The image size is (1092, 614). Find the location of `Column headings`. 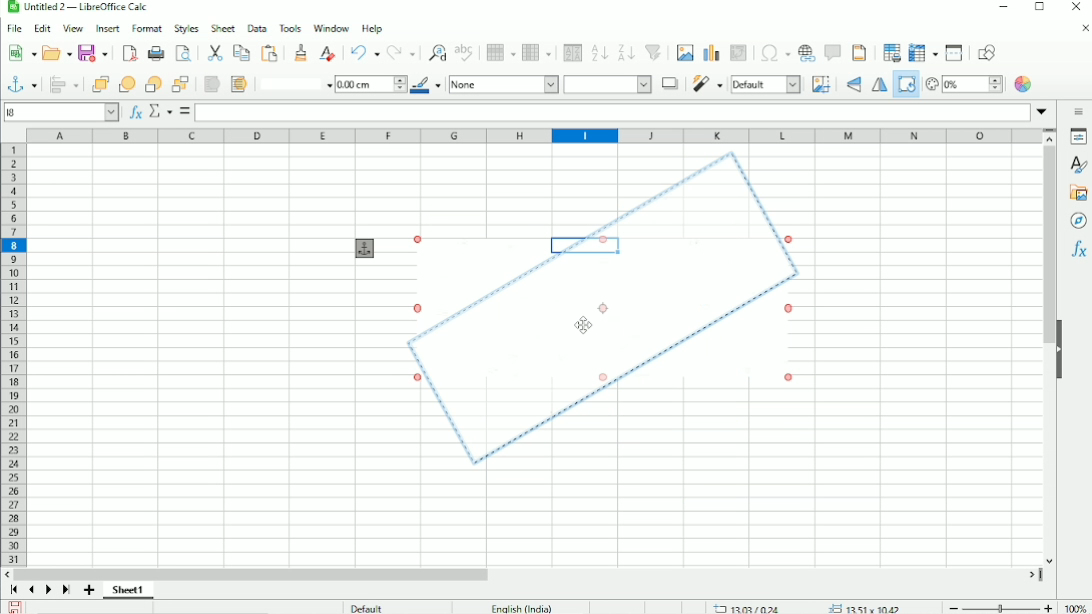

Column headings is located at coordinates (532, 136).